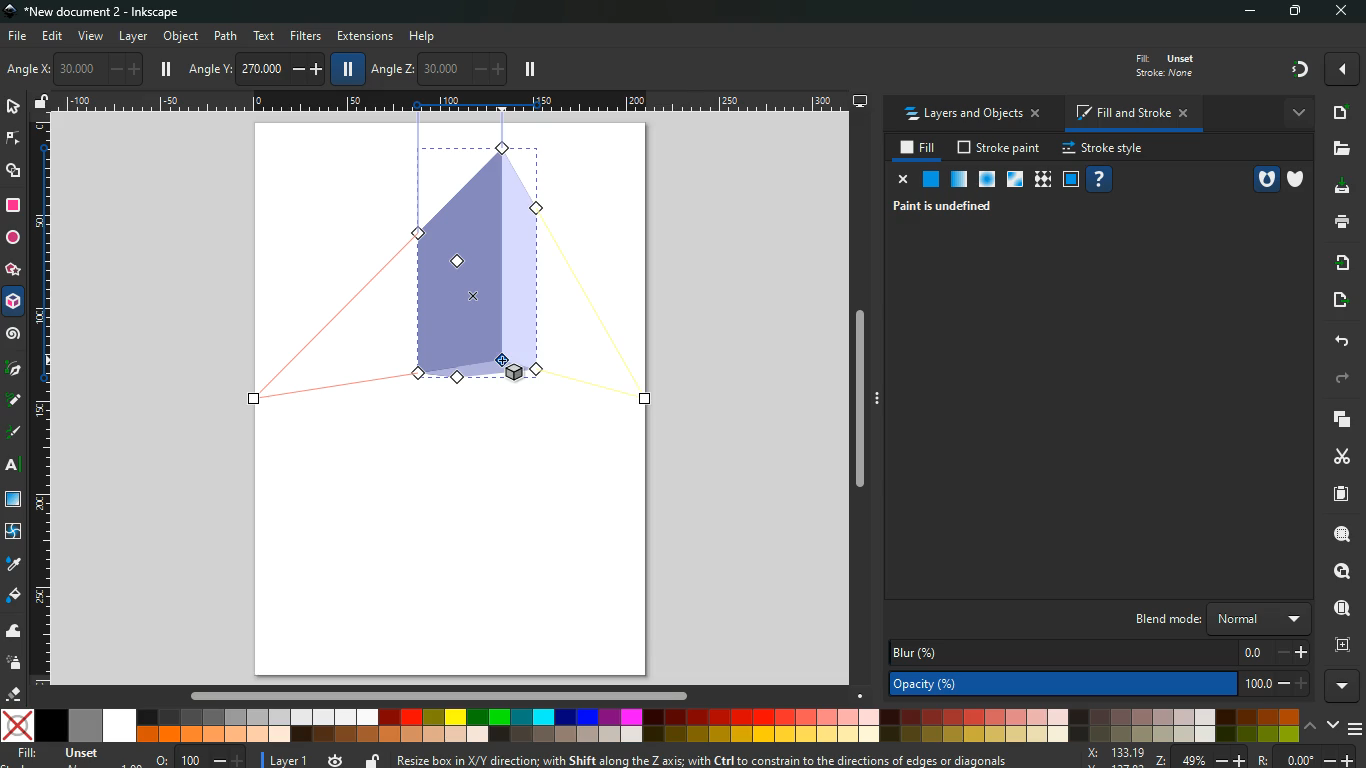 Image resolution: width=1366 pixels, height=768 pixels. Describe the element at coordinates (12, 272) in the screenshot. I see `star` at that location.